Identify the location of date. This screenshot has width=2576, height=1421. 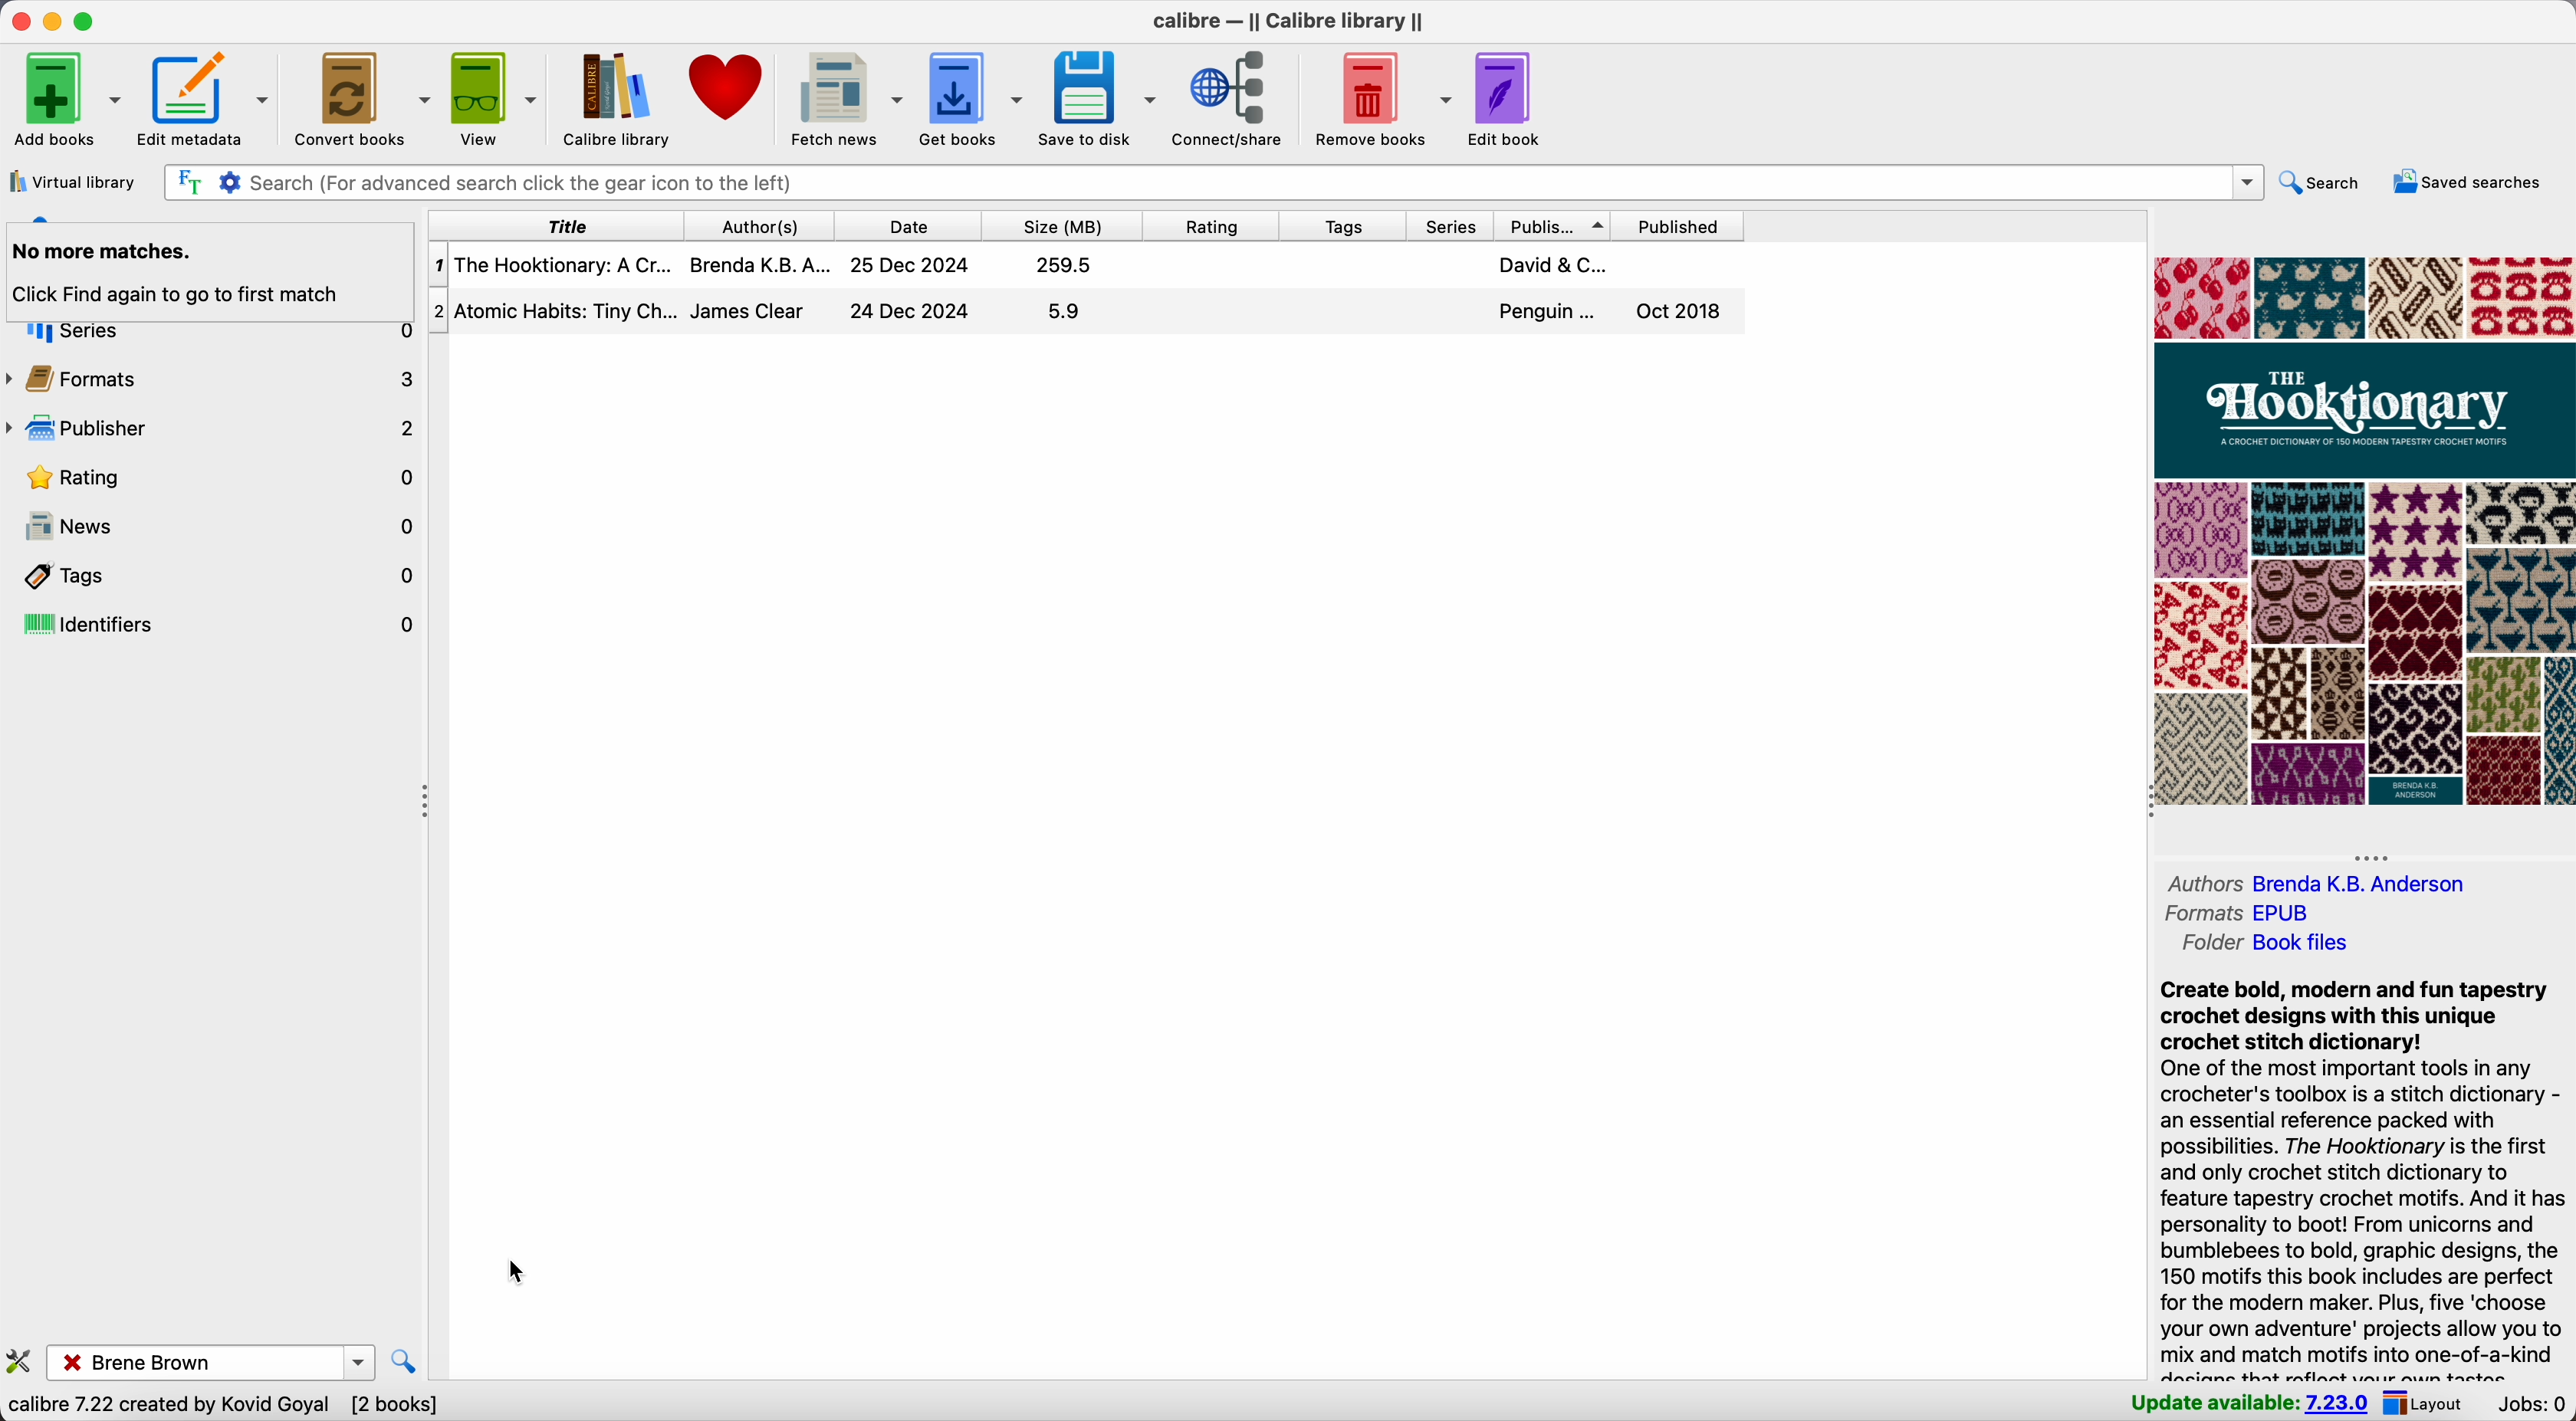
(918, 225).